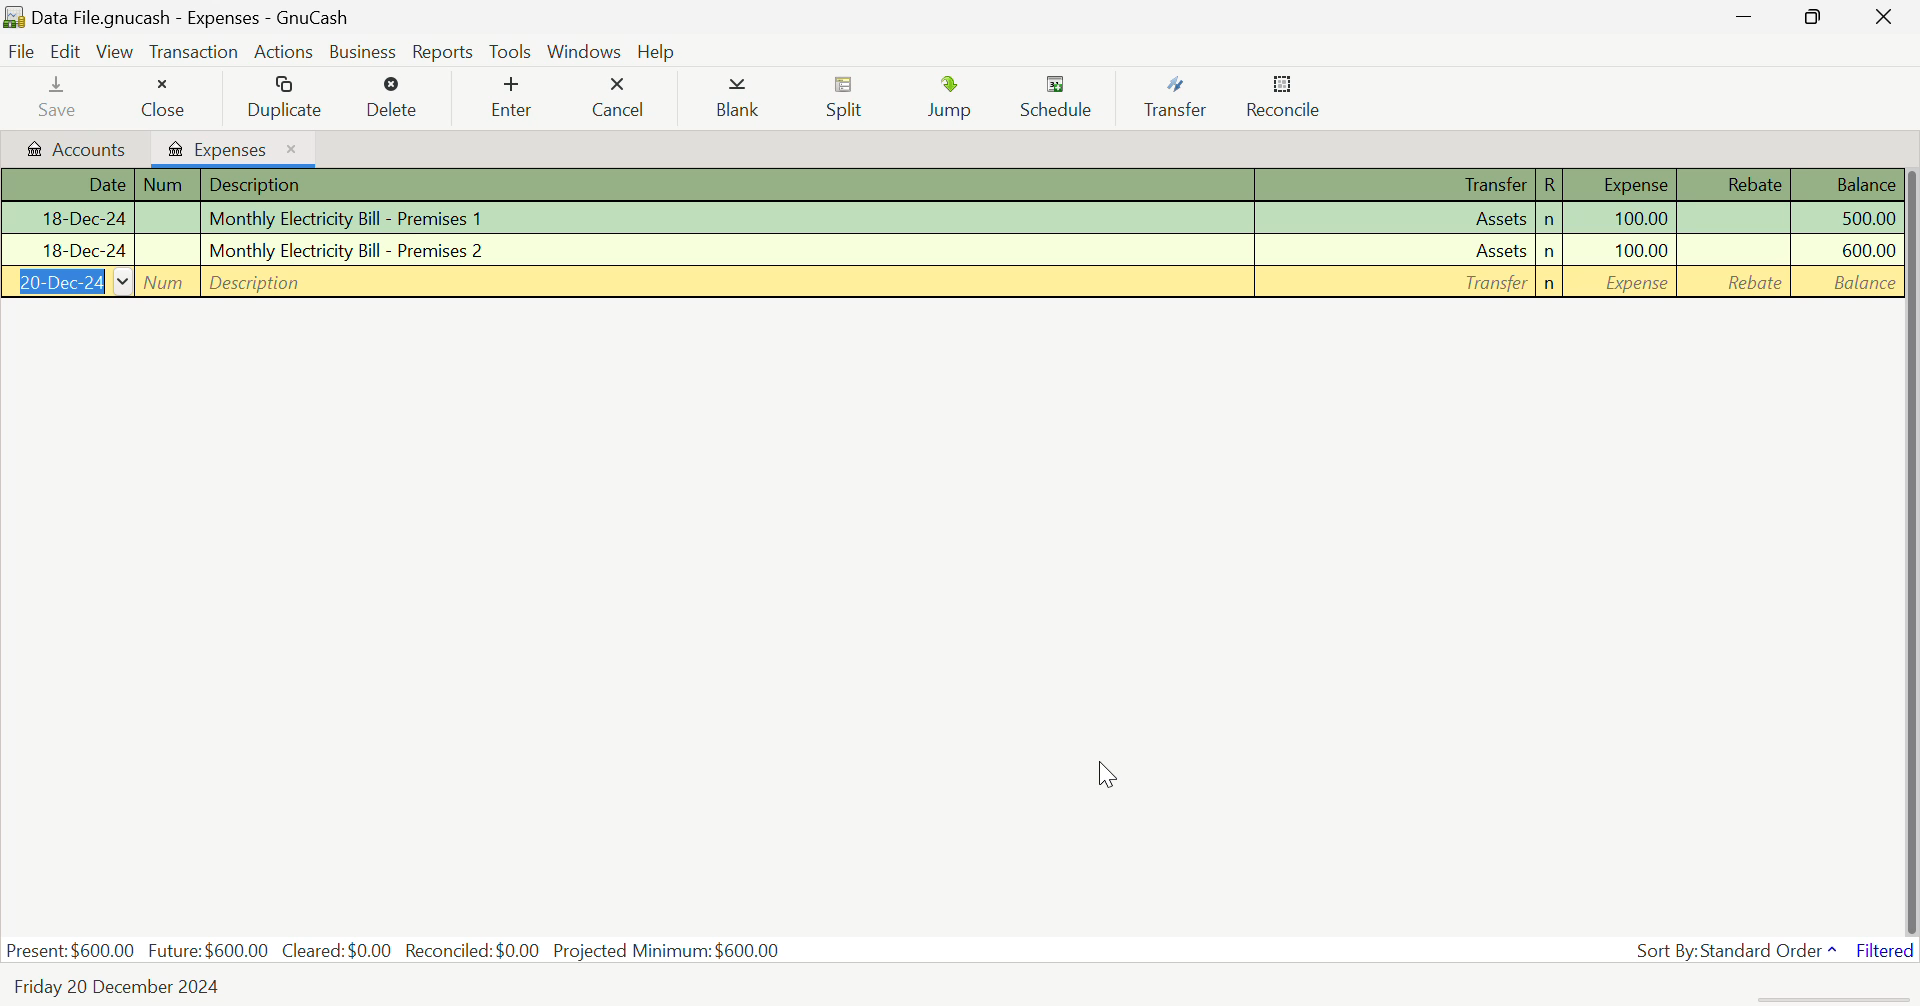  Describe the element at coordinates (191, 52) in the screenshot. I see `Transaction` at that location.